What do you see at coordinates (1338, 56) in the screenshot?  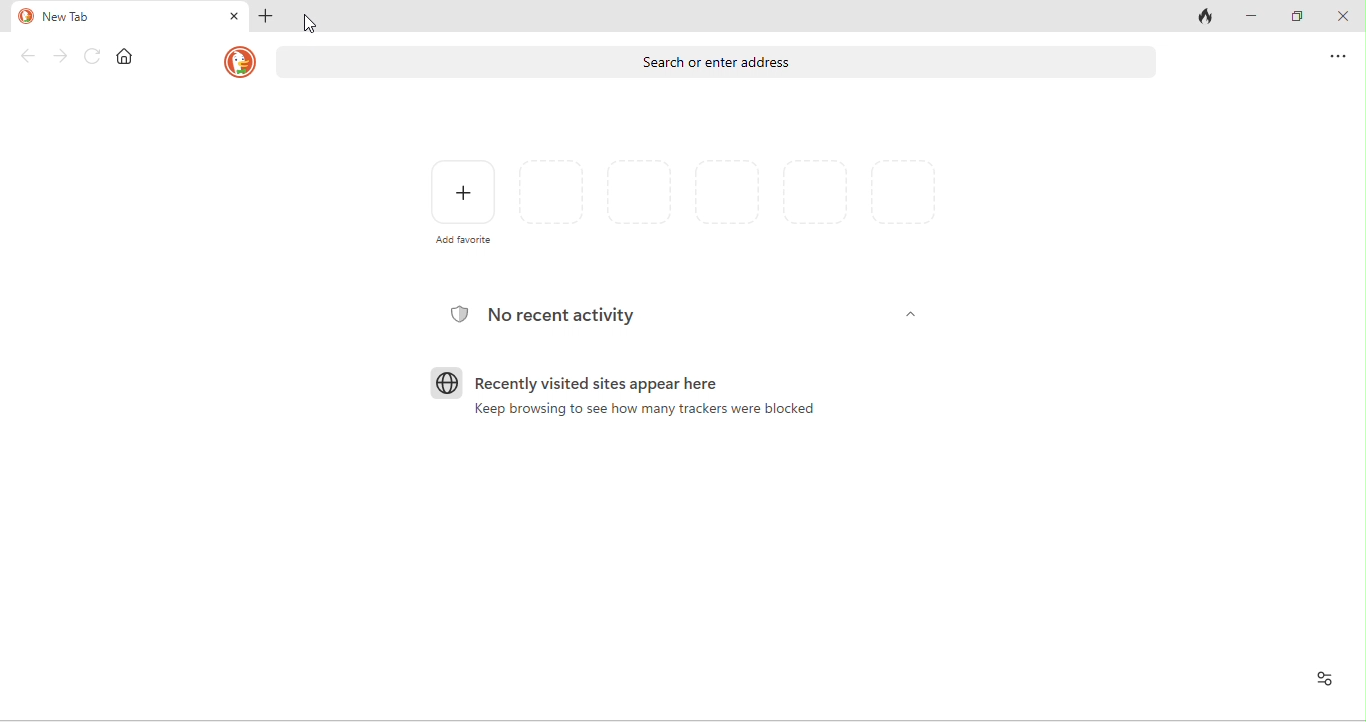 I see `options` at bounding box center [1338, 56].